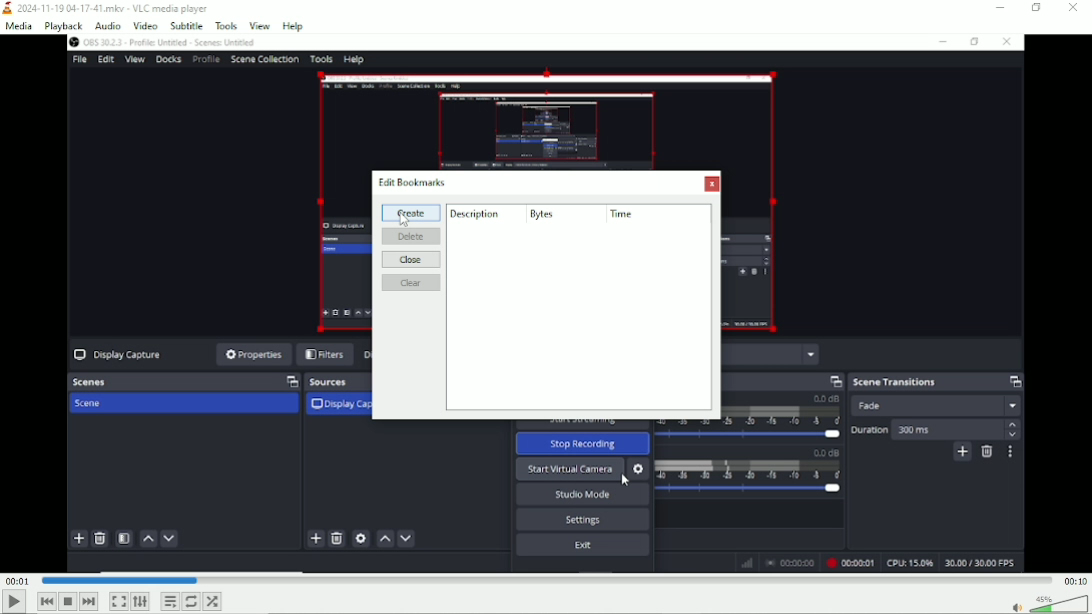 This screenshot has width=1092, height=614. Describe the element at coordinates (227, 26) in the screenshot. I see `Tools` at that location.